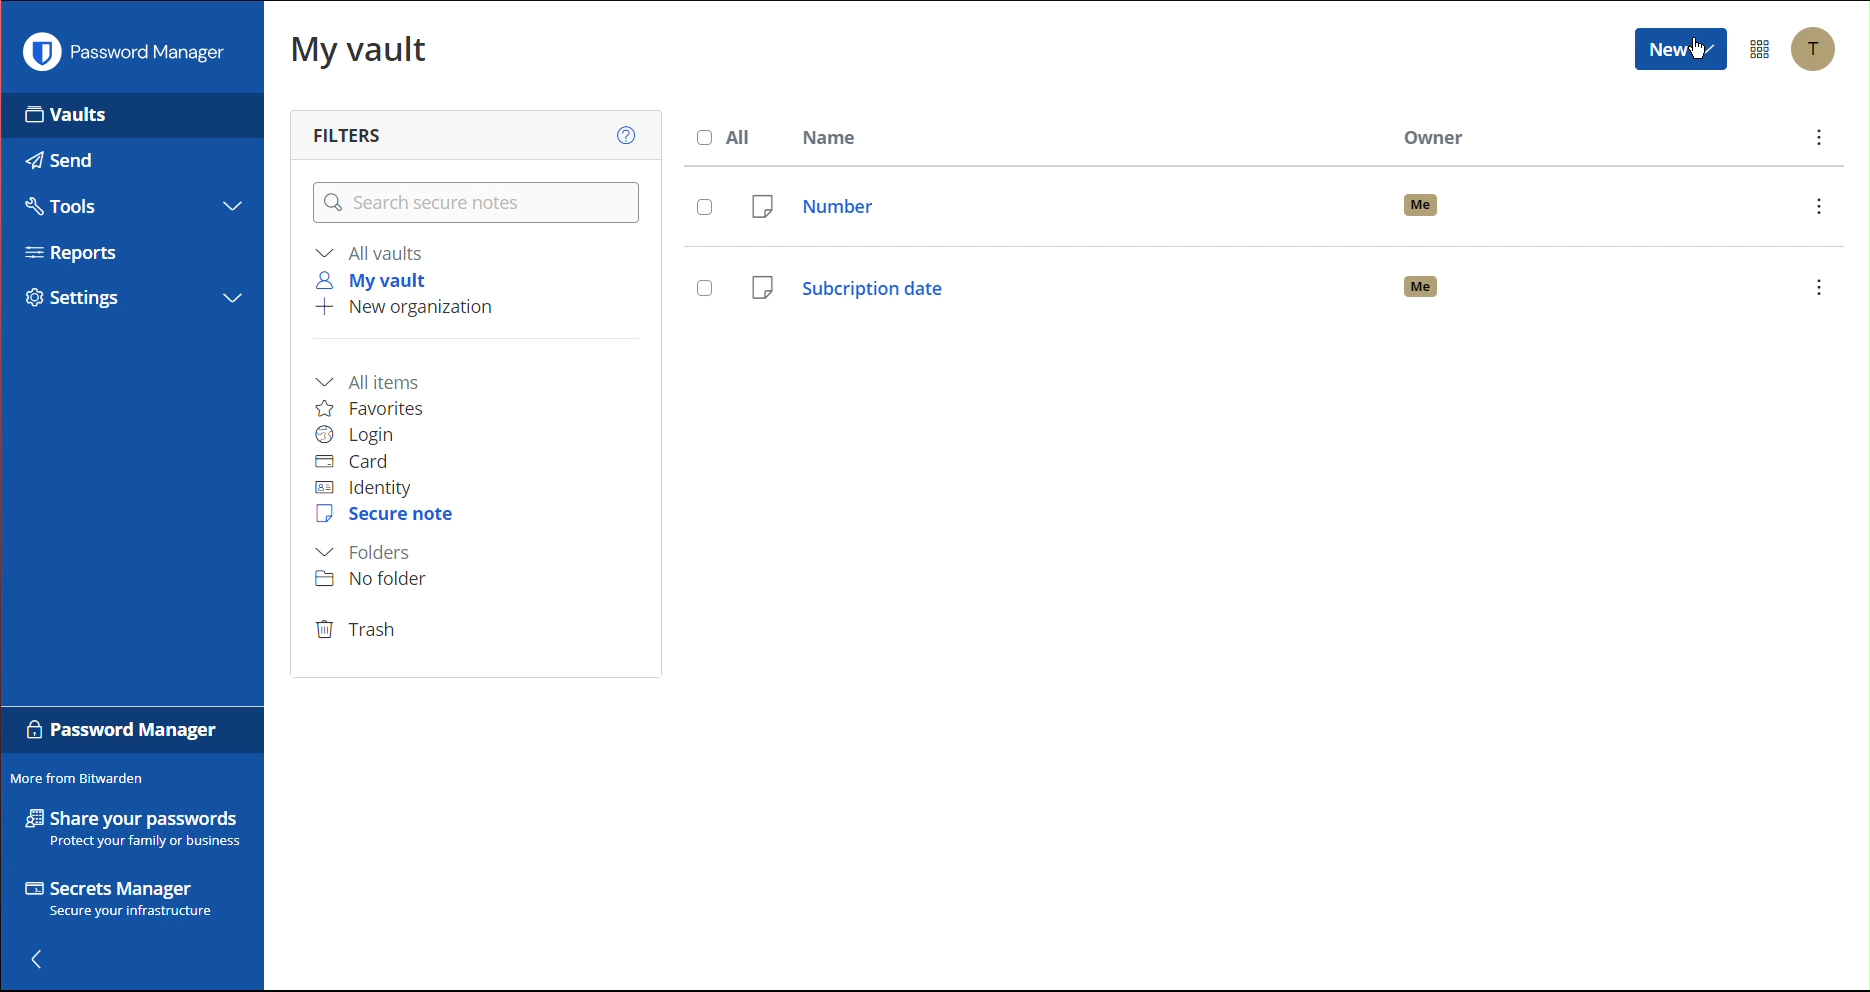  I want to click on All items, so click(377, 378).